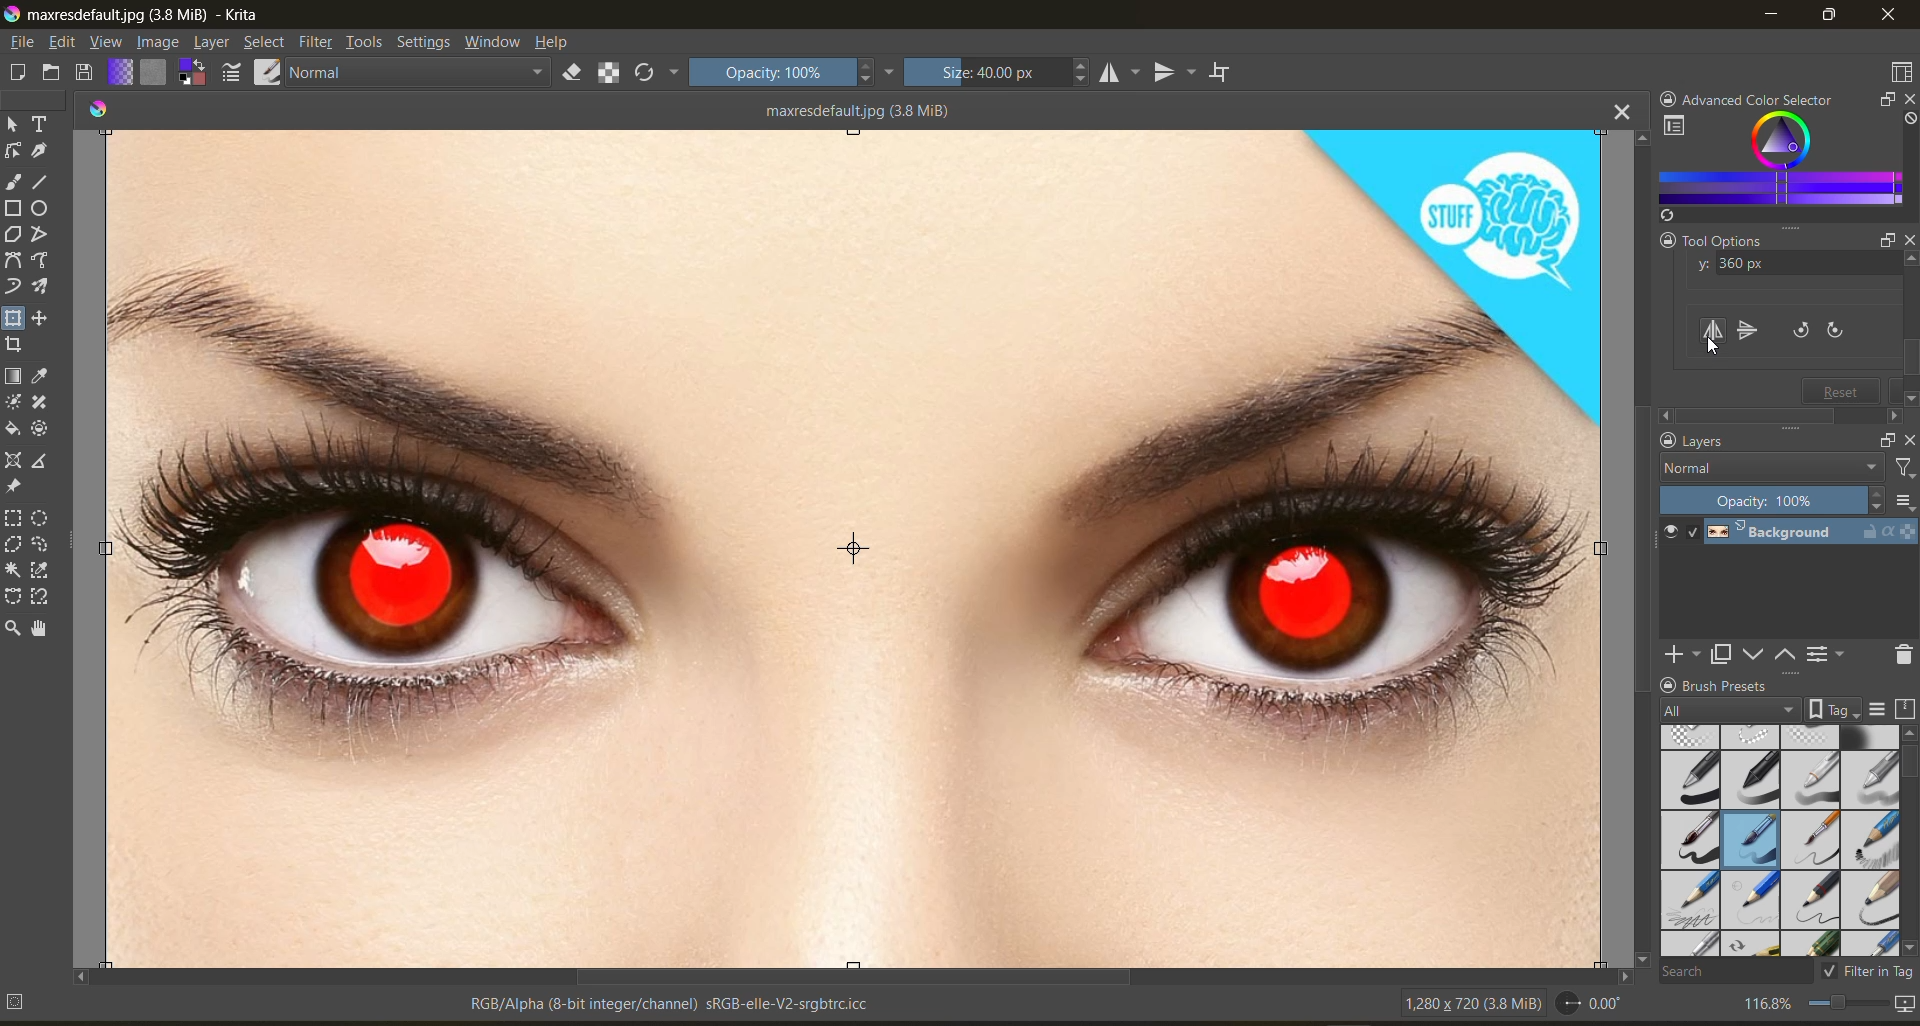 This screenshot has width=1920, height=1026. Describe the element at coordinates (42, 571) in the screenshot. I see `tool` at that location.